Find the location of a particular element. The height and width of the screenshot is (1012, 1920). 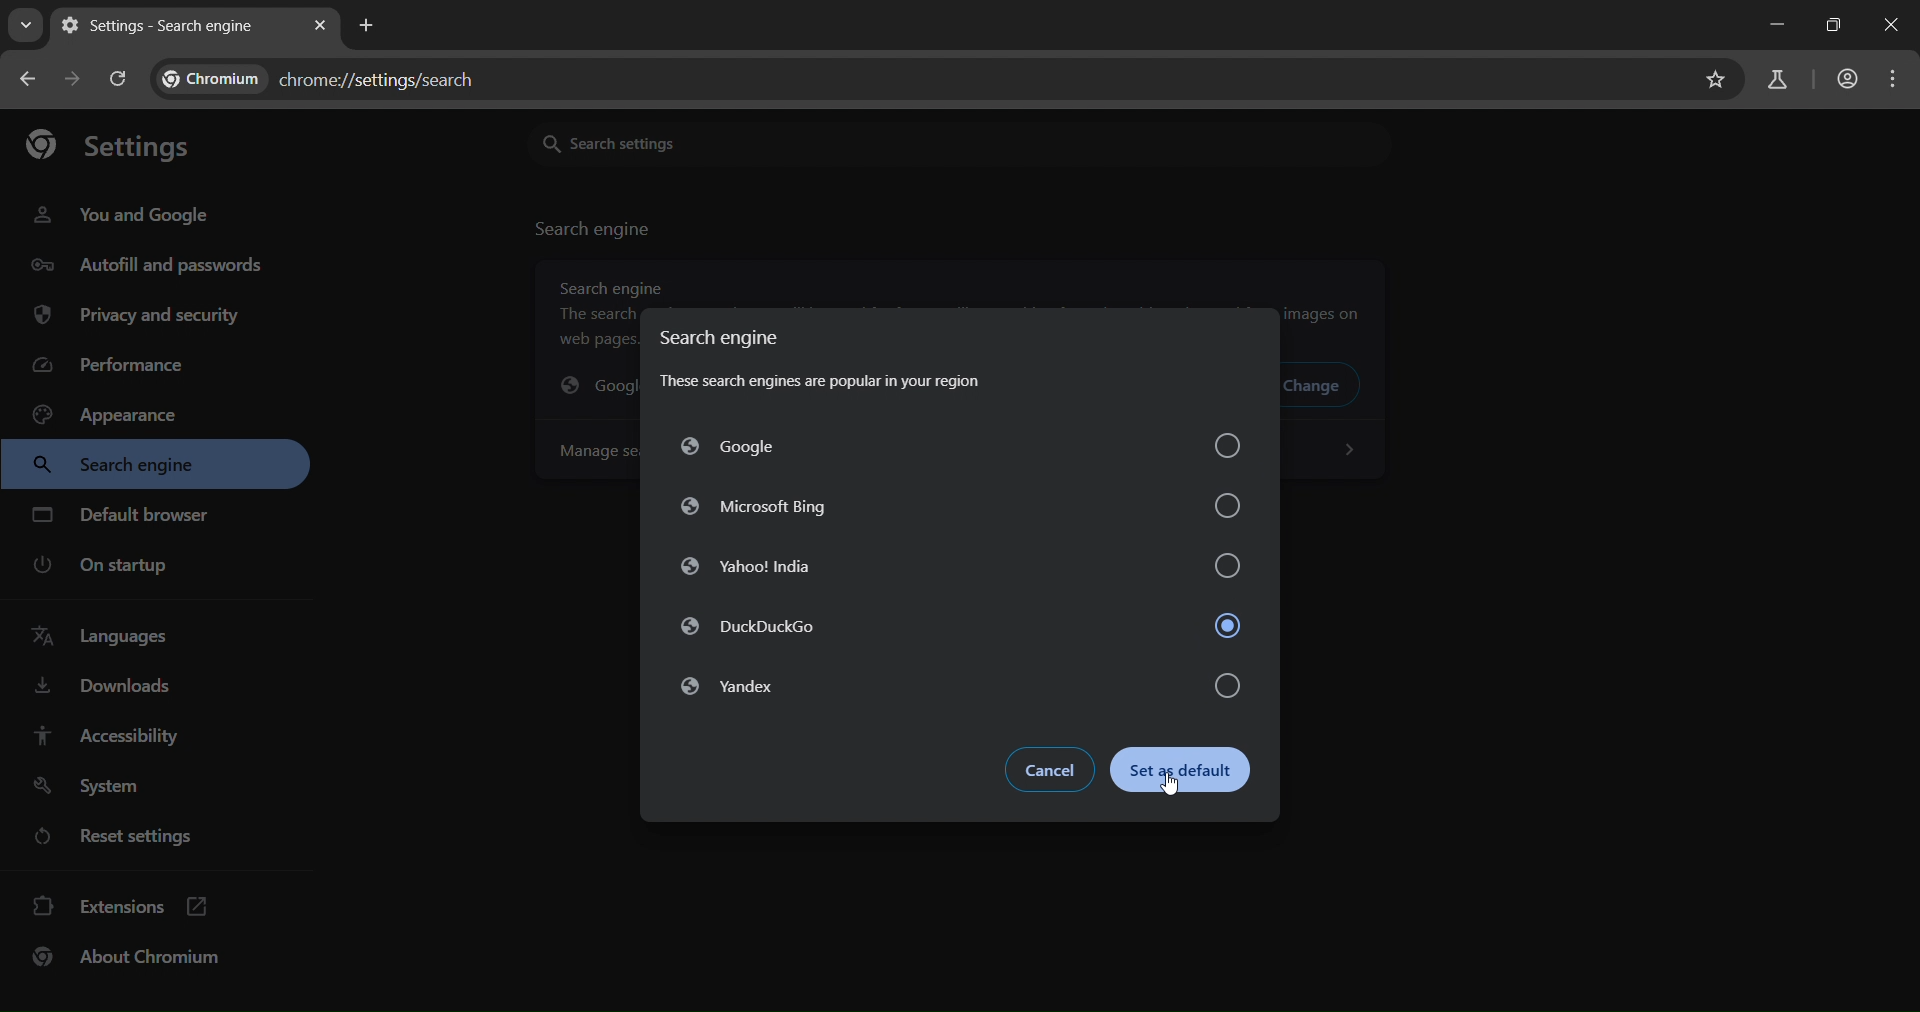

minimize is located at coordinates (1777, 23).